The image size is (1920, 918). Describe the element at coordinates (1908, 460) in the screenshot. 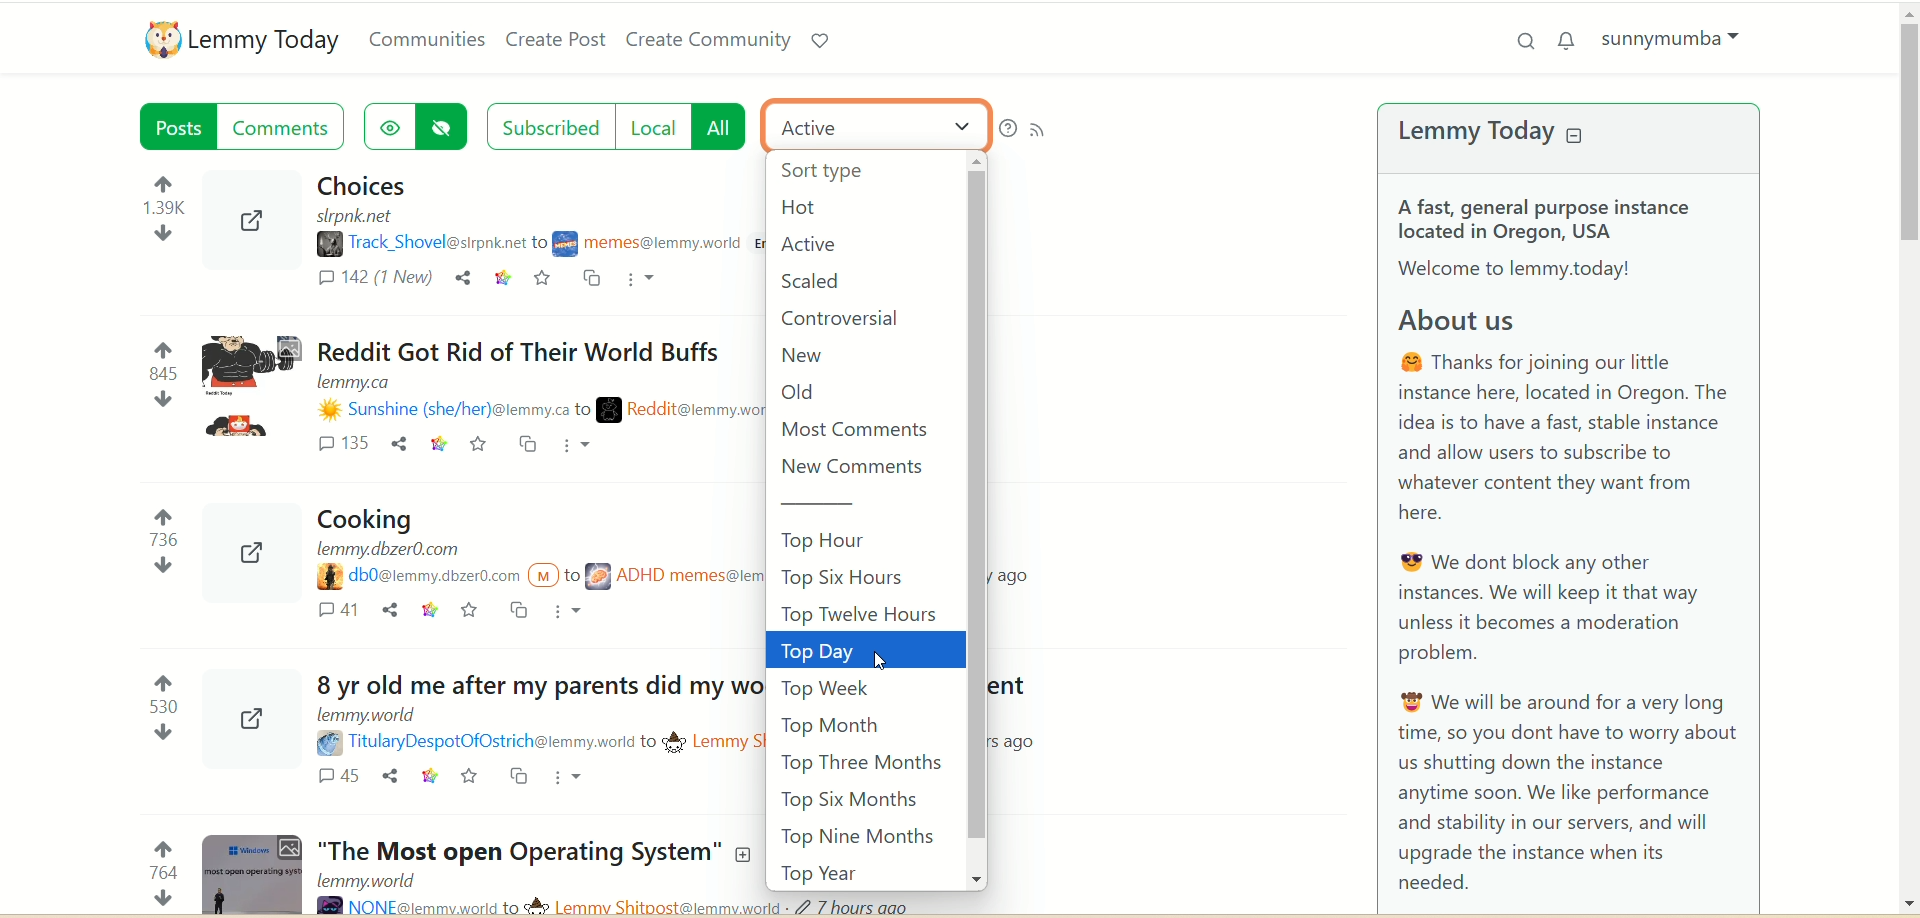

I see `vertical scroll bar` at that location.